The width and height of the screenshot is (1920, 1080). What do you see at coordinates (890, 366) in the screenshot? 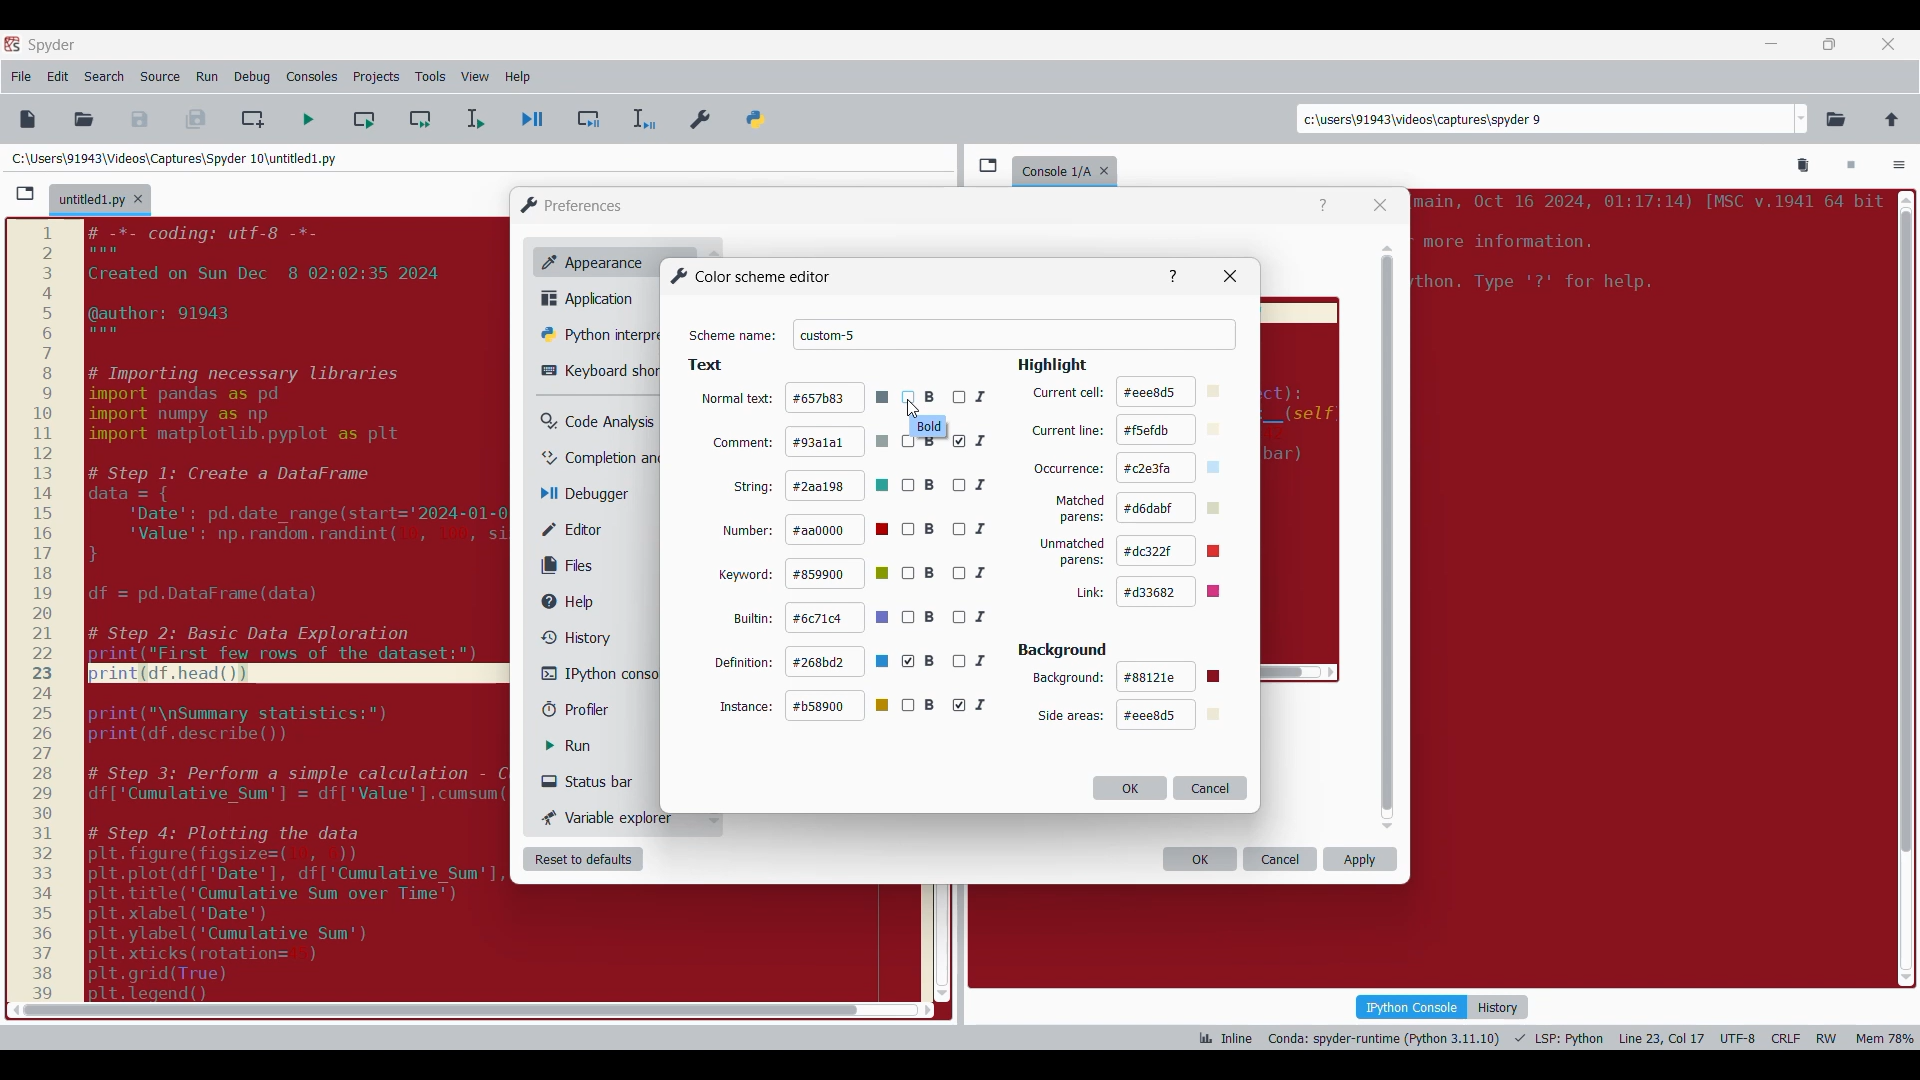
I see `Respective section title` at bounding box center [890, 366].